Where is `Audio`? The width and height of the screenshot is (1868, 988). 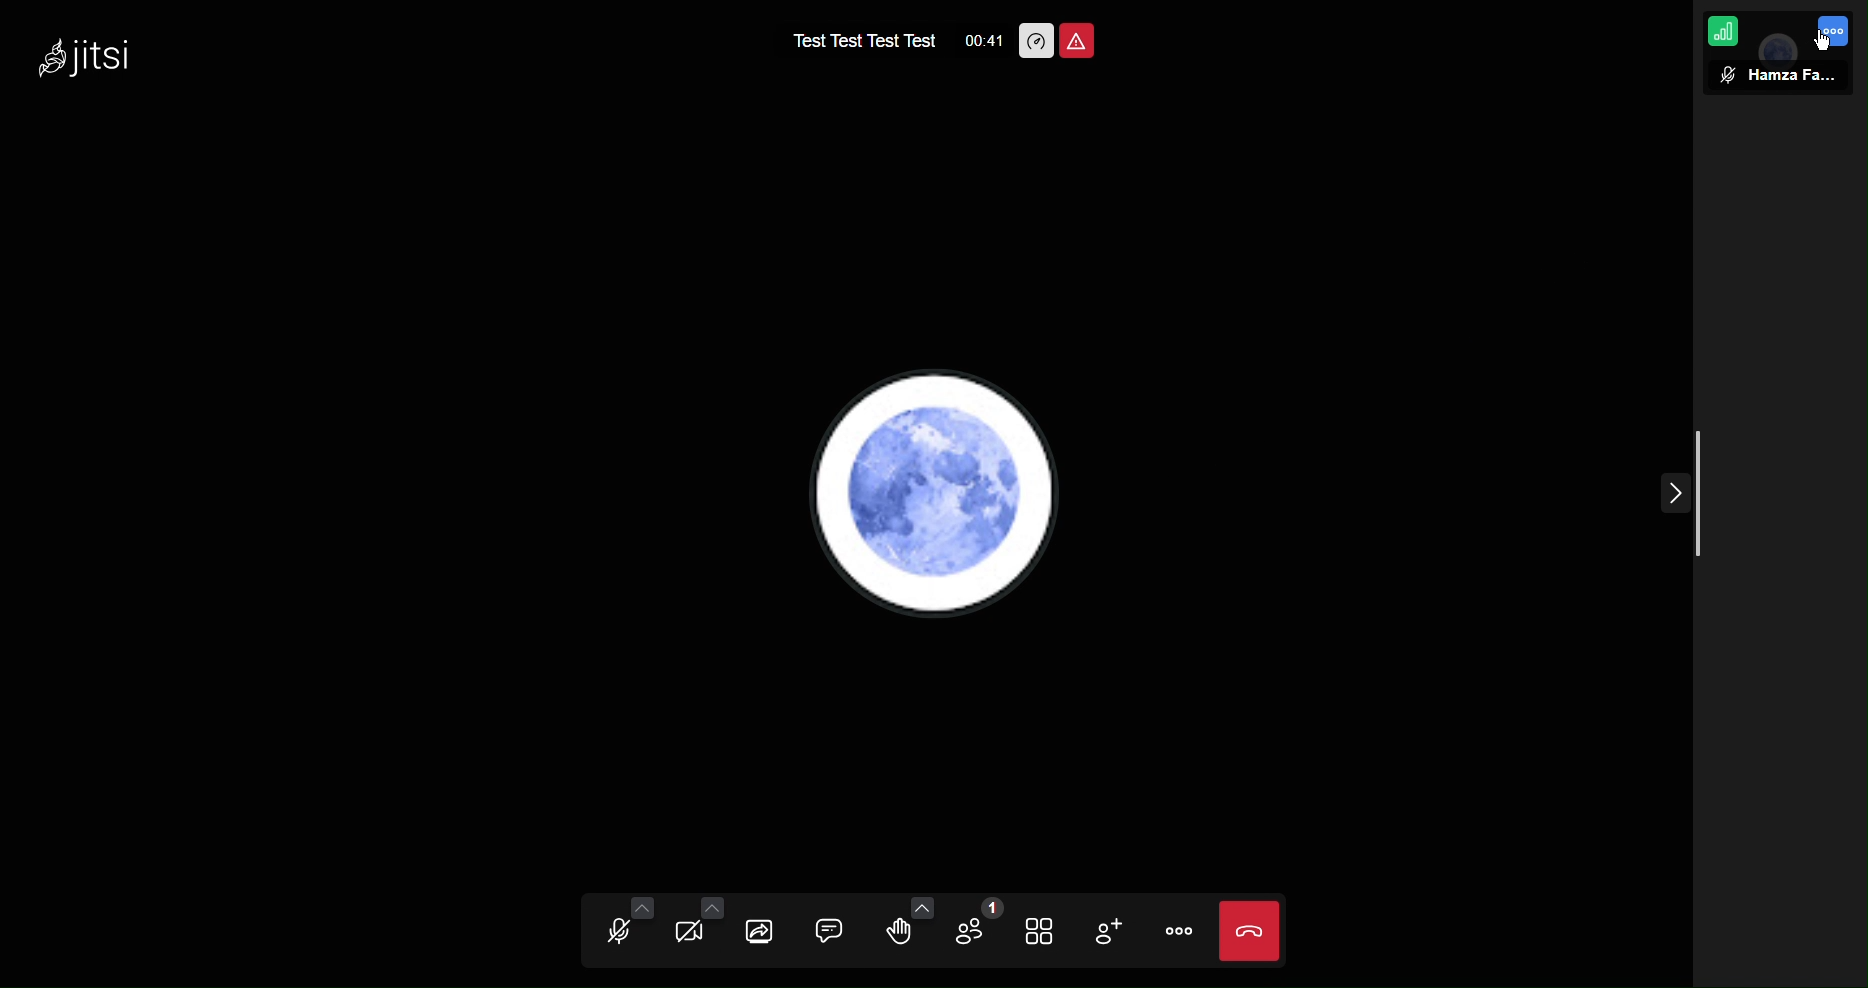
Audio is located at coordinates (622, 930).